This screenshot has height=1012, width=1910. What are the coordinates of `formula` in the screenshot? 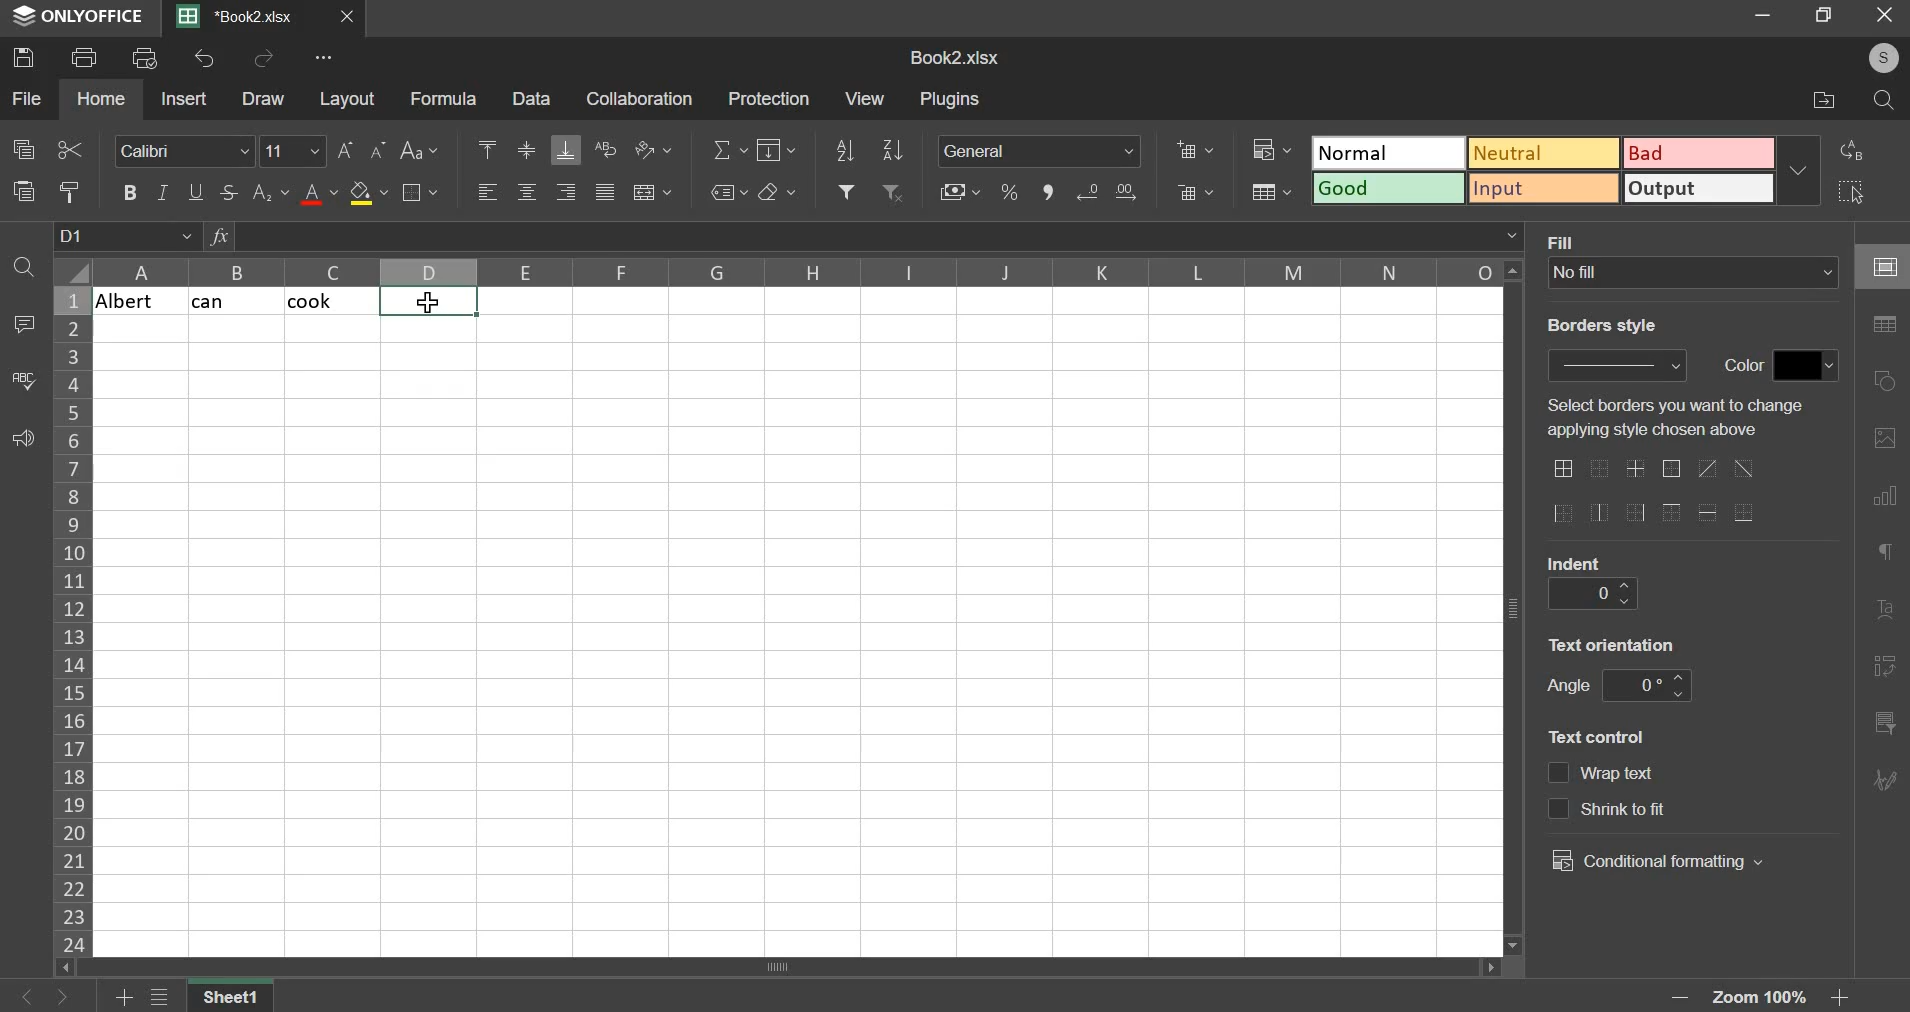 It's located at (443, 100).